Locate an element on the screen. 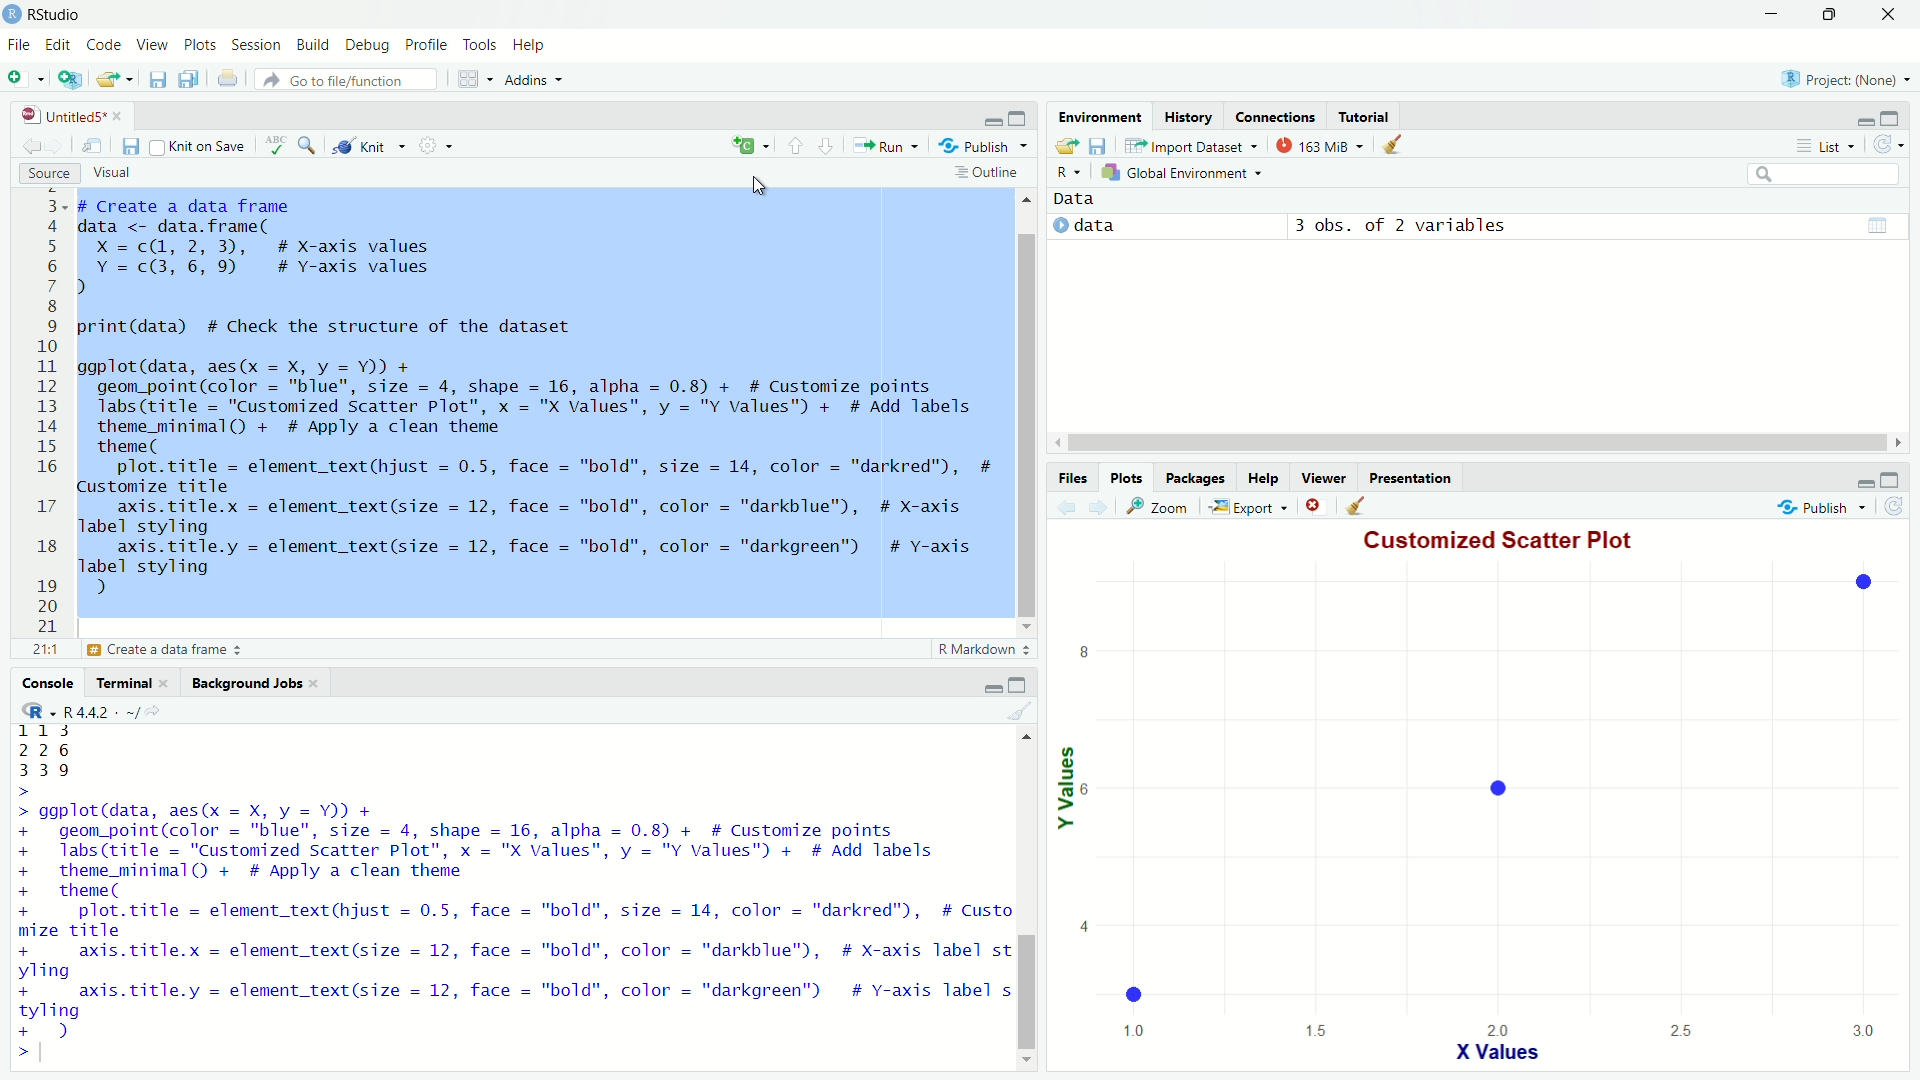 This screenshot has height=1080, width=1920. Project (None) is located at coordinates (1843, 80).